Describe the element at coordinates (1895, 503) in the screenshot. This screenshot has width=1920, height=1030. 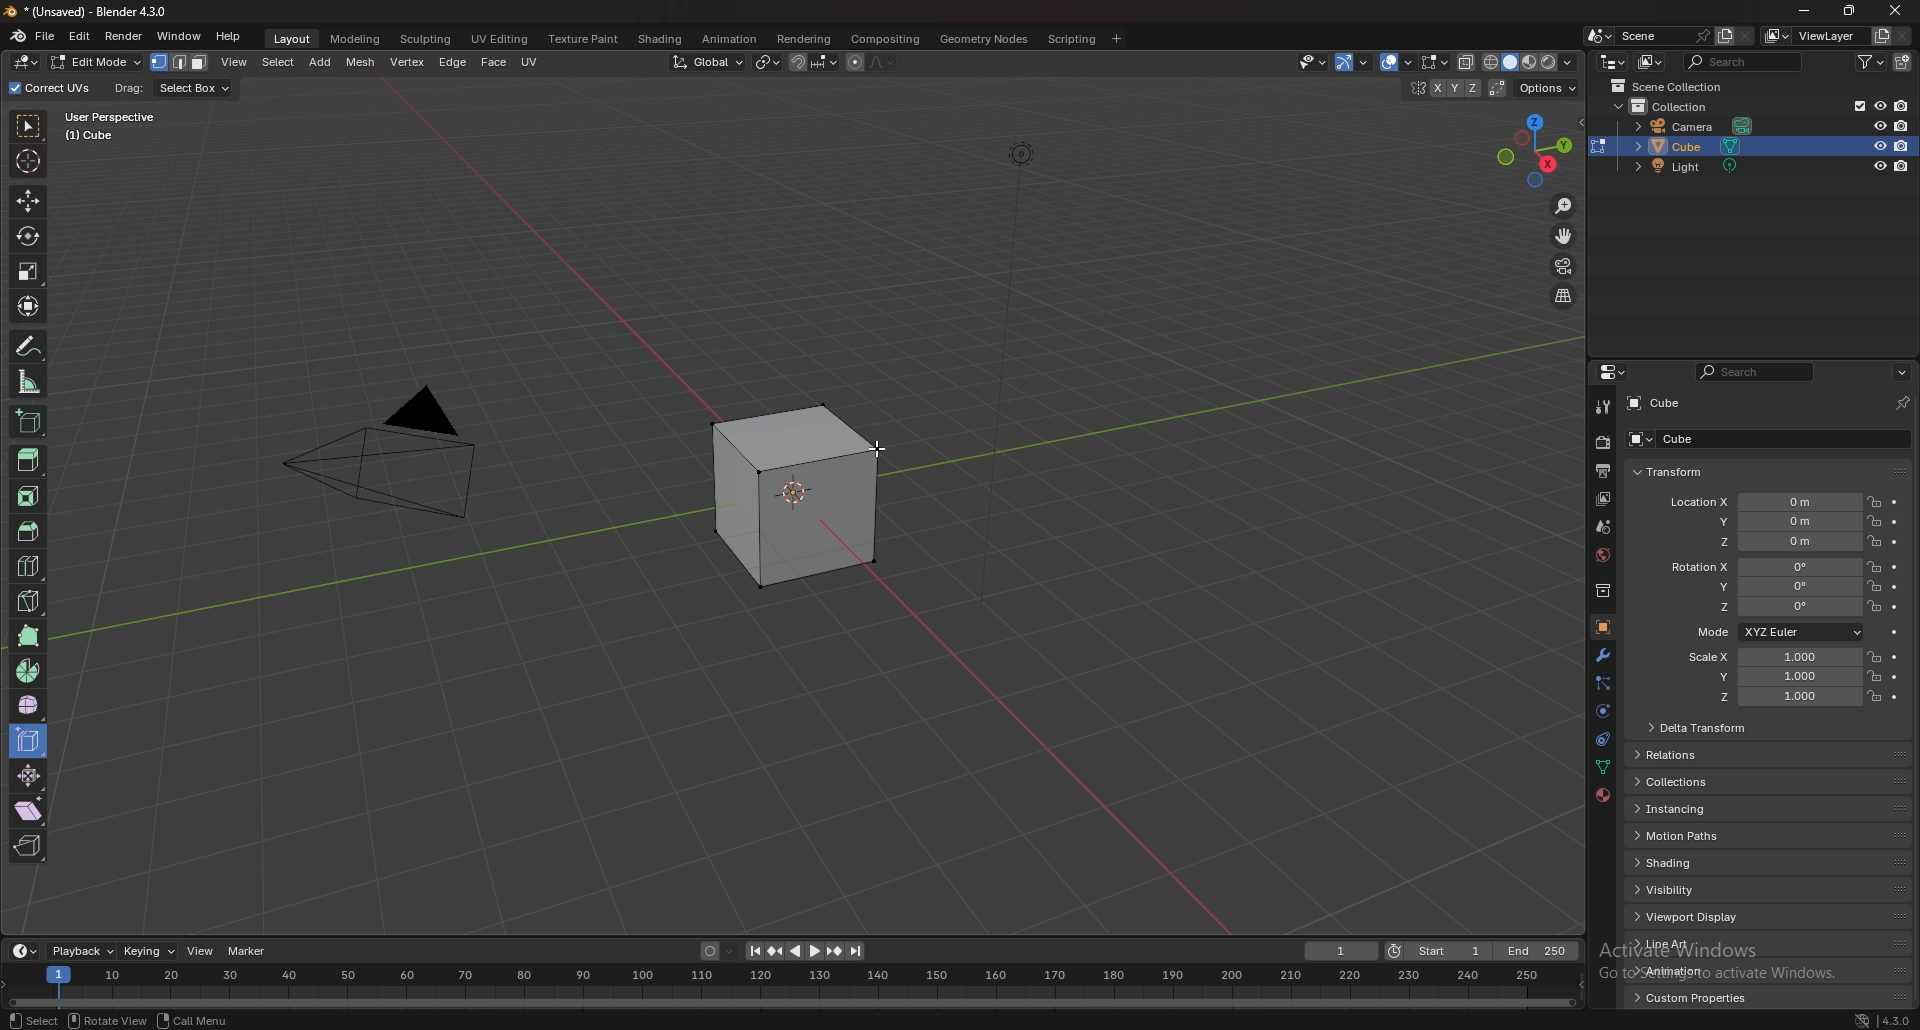
I see `animate property` at that location.